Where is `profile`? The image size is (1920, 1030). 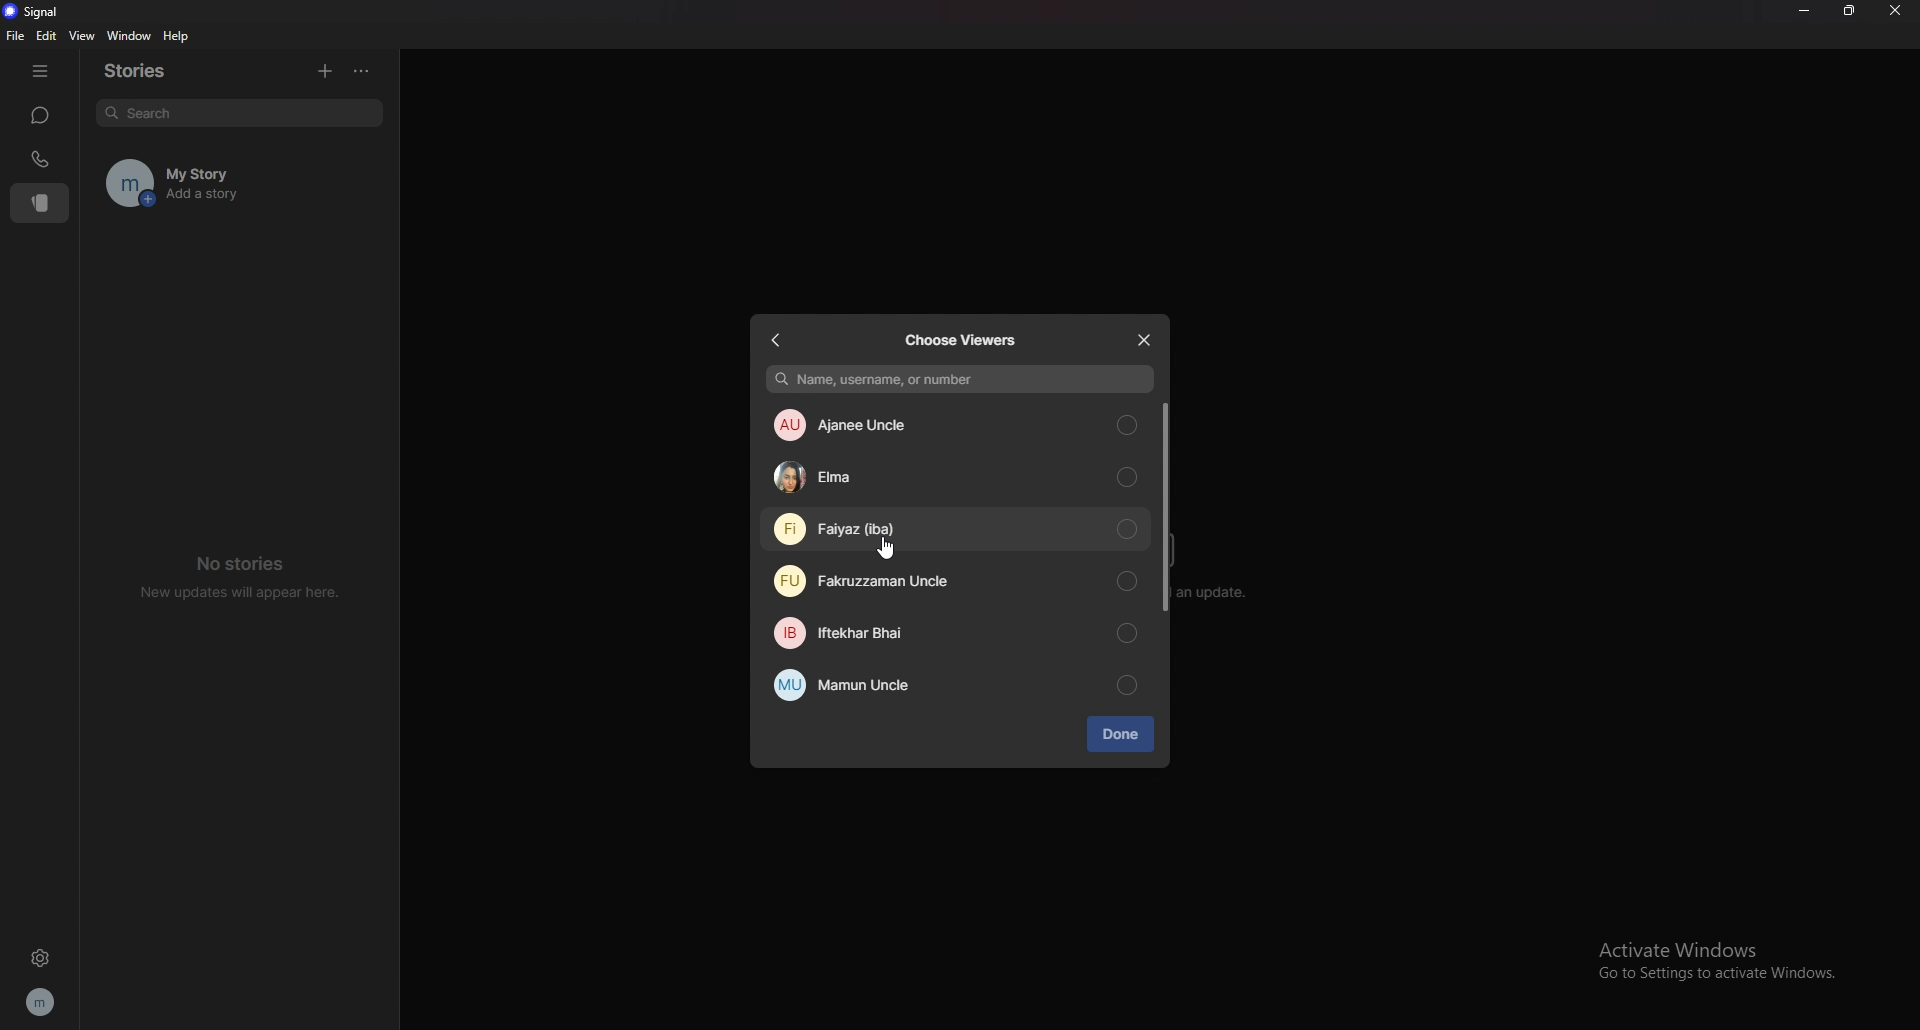 profile is located at coordinates (42, 999).